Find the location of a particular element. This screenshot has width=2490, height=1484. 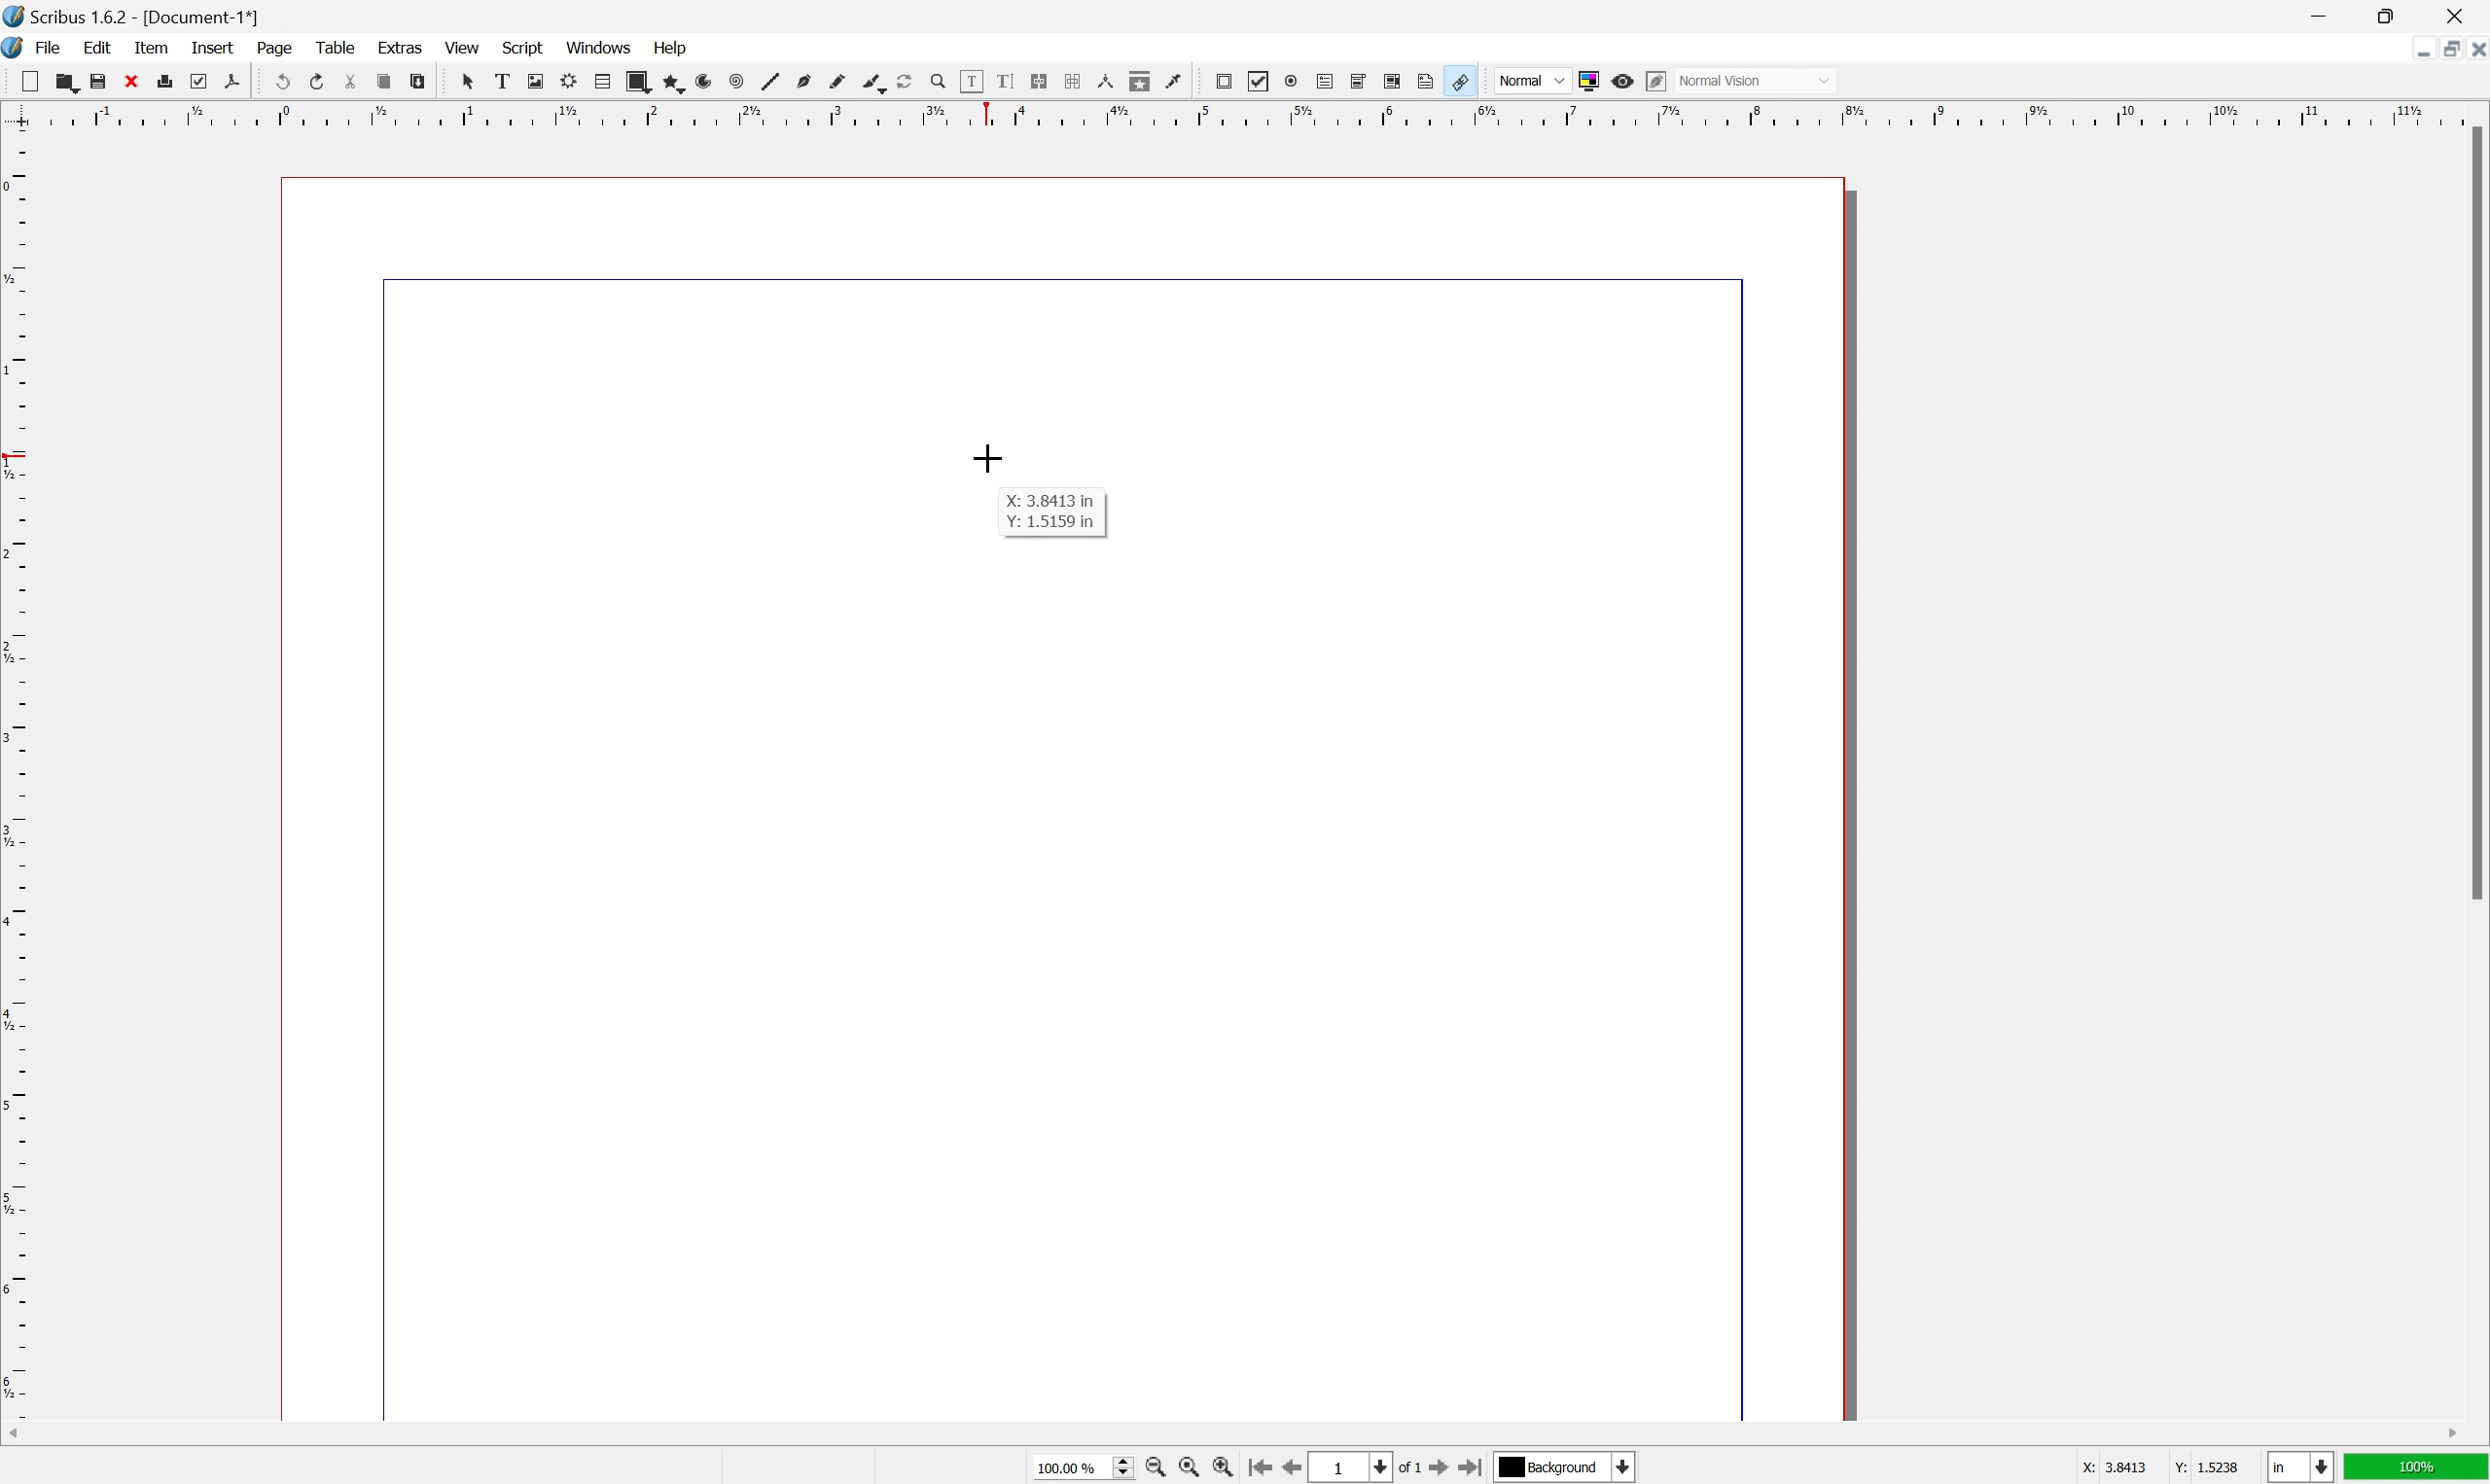

select current unit is located at coordinates (2300, 1467).